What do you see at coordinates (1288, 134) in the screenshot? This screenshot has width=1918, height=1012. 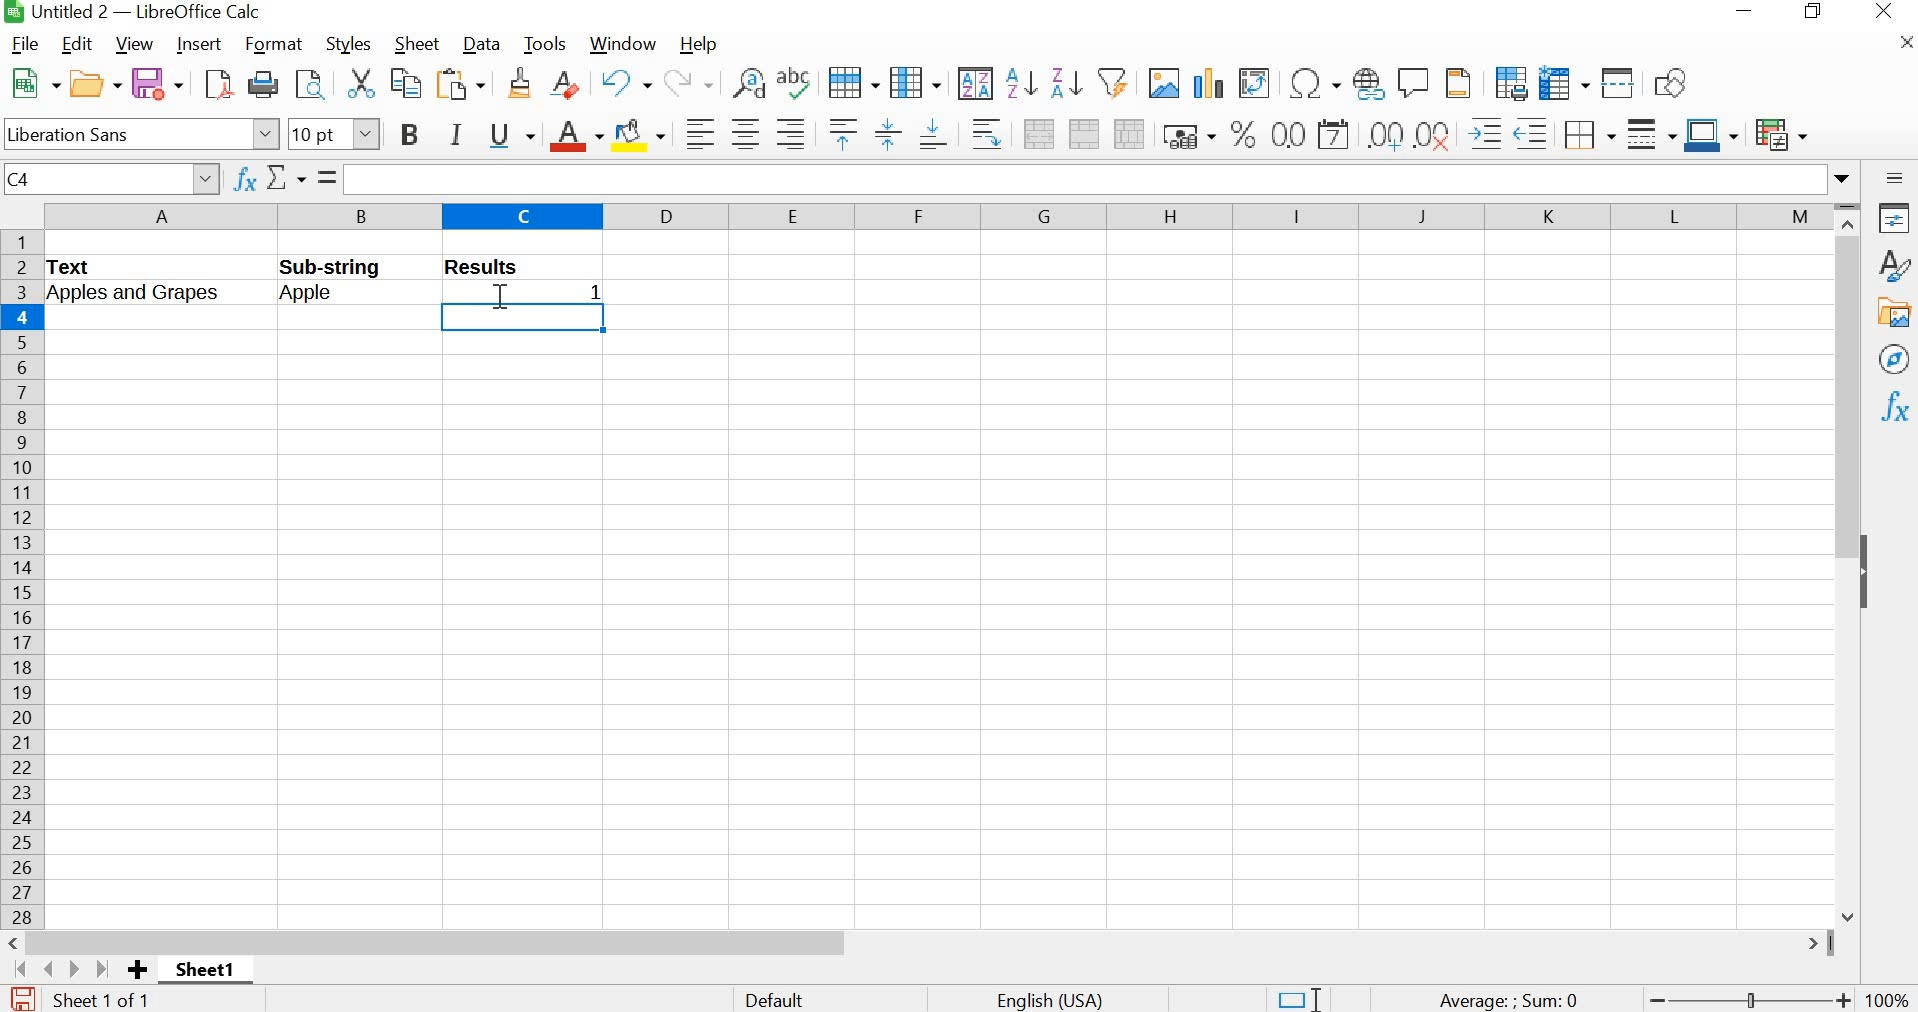 I see `format as number` at bounding box center [1288, 134].